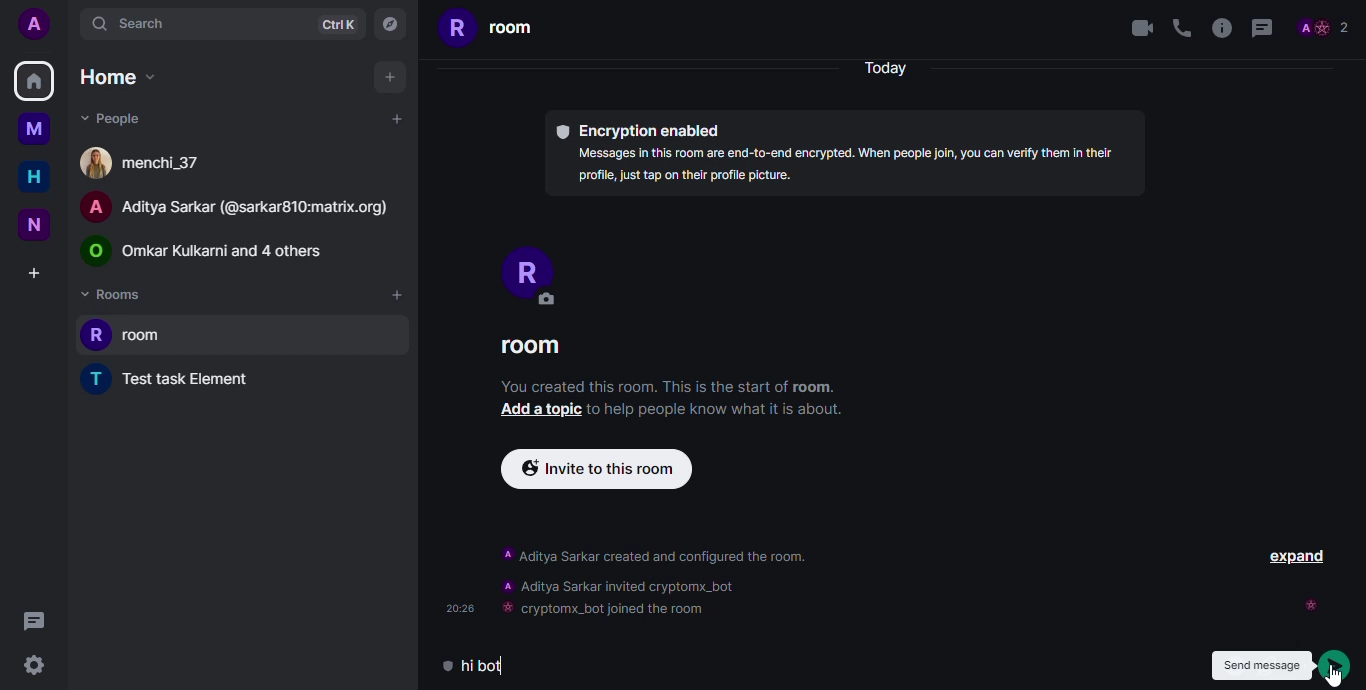  Describe the element at coordinates (656, 554) in the screenshot. I see `‘A Aditya Sarkar created and configured the room.` at that location.